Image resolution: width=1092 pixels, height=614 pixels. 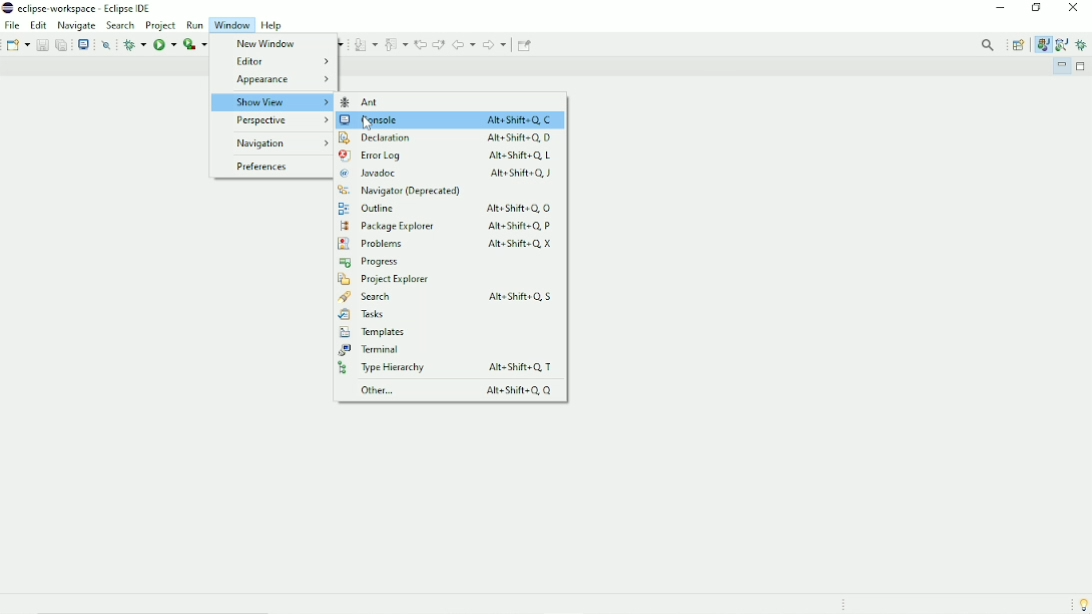 What do you see at coordinates (275, 25) in the screenshot?
I see `Help` at bounding box center [275, 25].